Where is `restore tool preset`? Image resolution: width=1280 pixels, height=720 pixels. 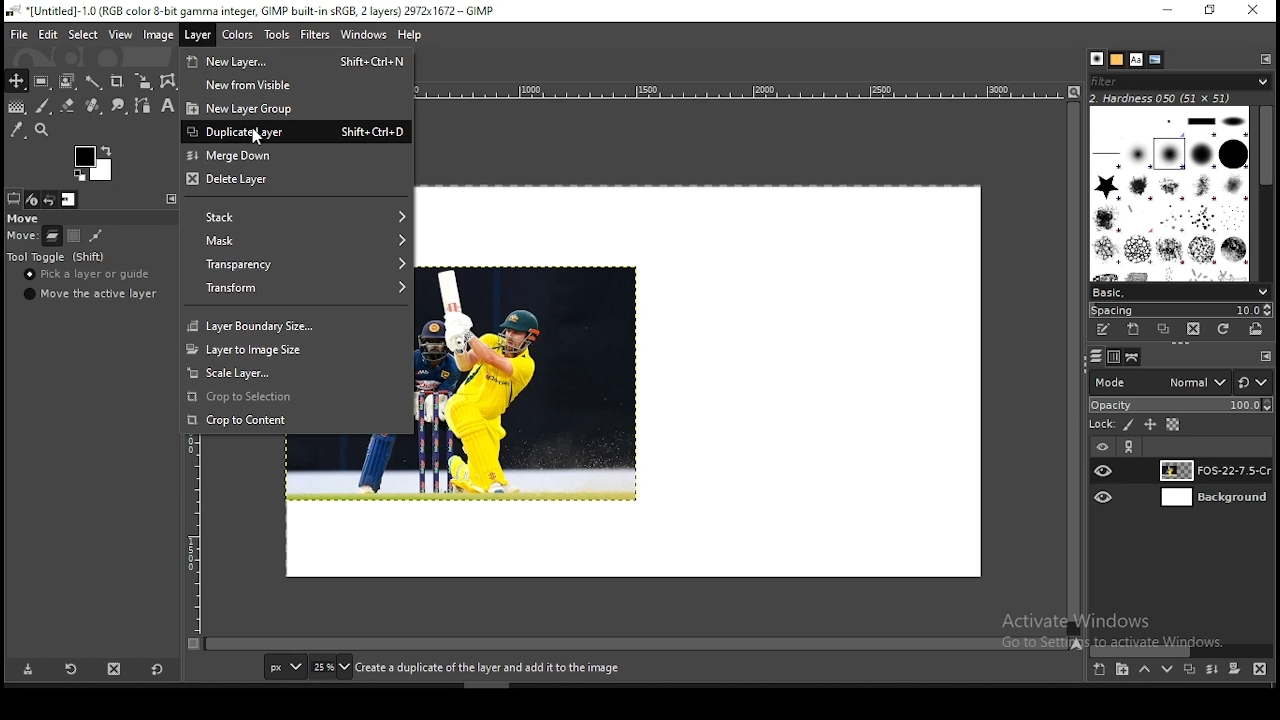
restore tool preset is located at coordinates (70, 670).